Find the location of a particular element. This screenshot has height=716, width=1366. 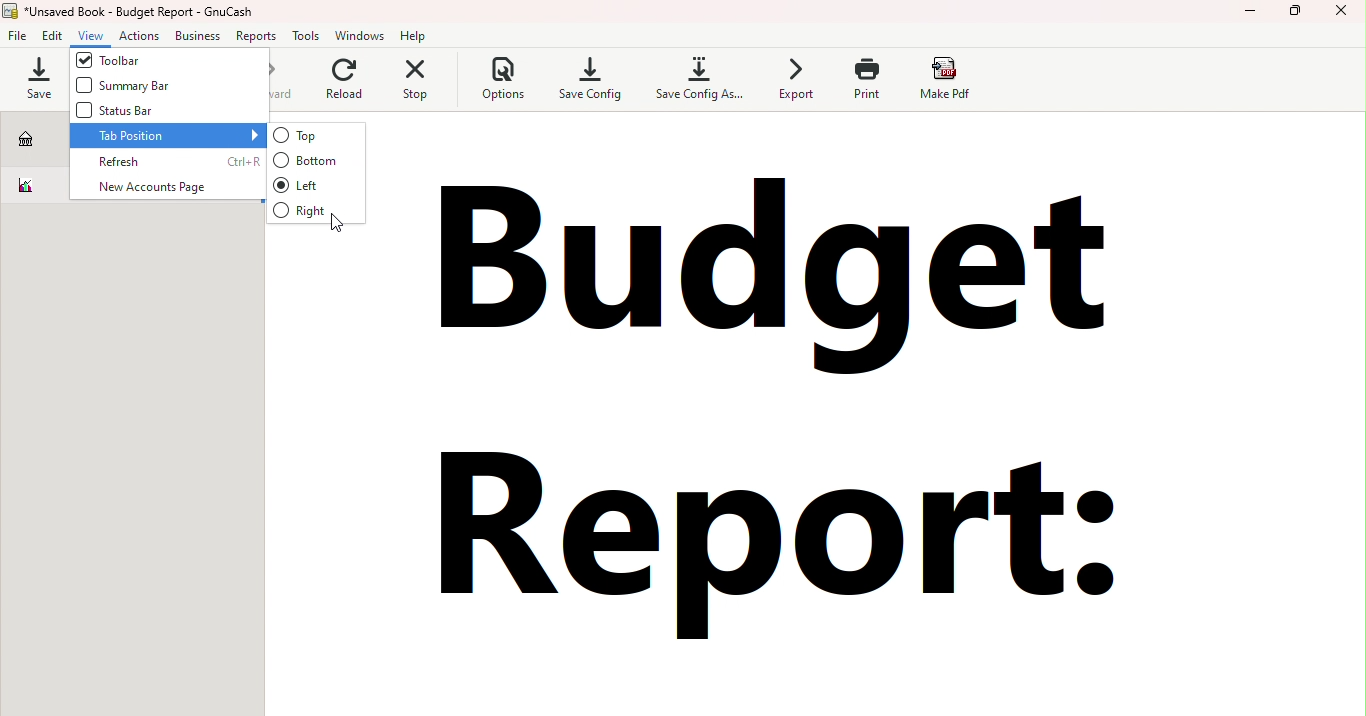

Reports is located at coordinates (256, 35).